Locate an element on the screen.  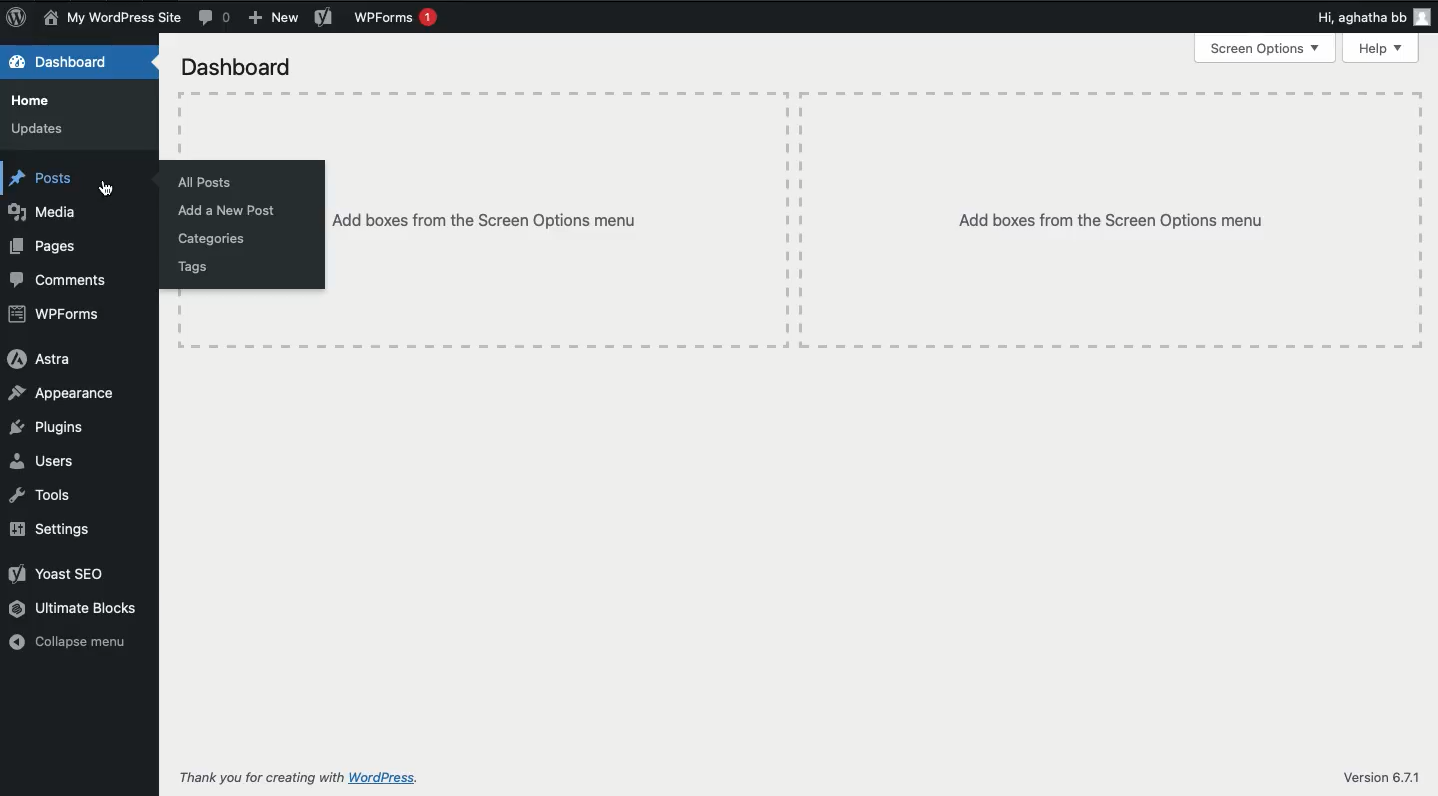
Logo is located at coordinates (18, 18).